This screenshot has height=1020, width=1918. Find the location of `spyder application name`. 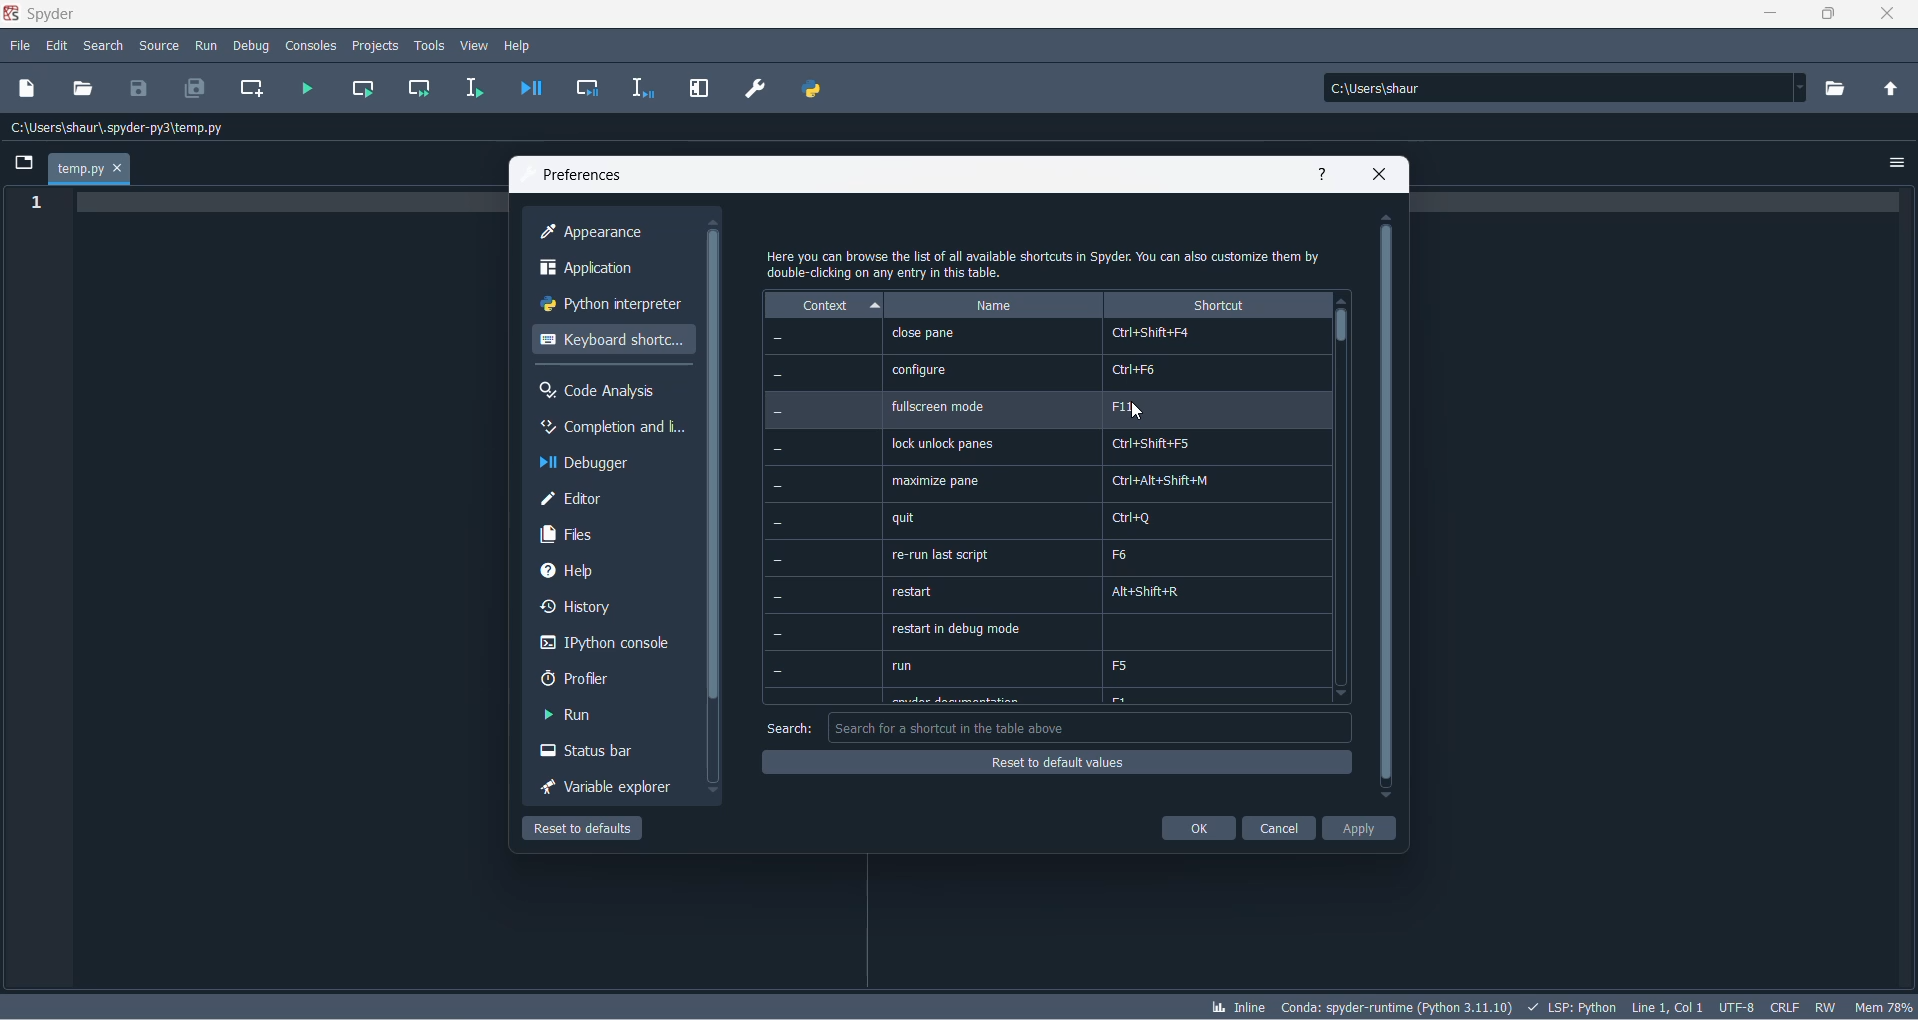

spyder application name is located at coordinates (43, 15).